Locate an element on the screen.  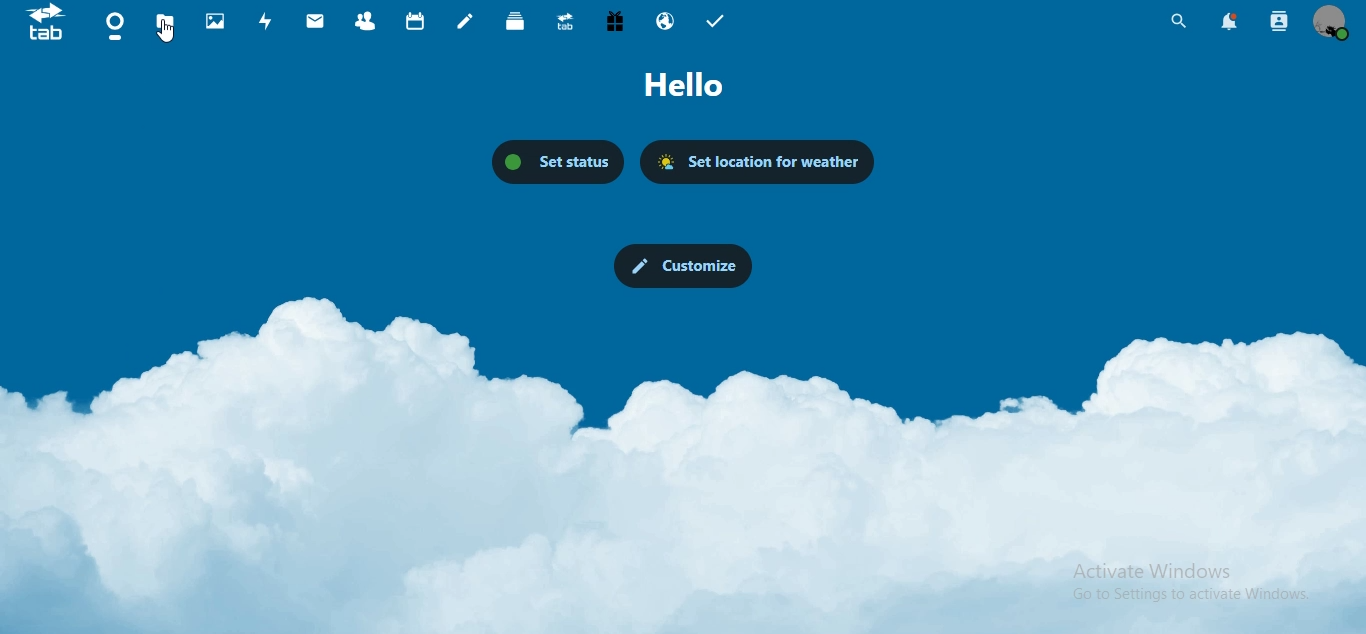
calendar is located at coordinates (415, 19).